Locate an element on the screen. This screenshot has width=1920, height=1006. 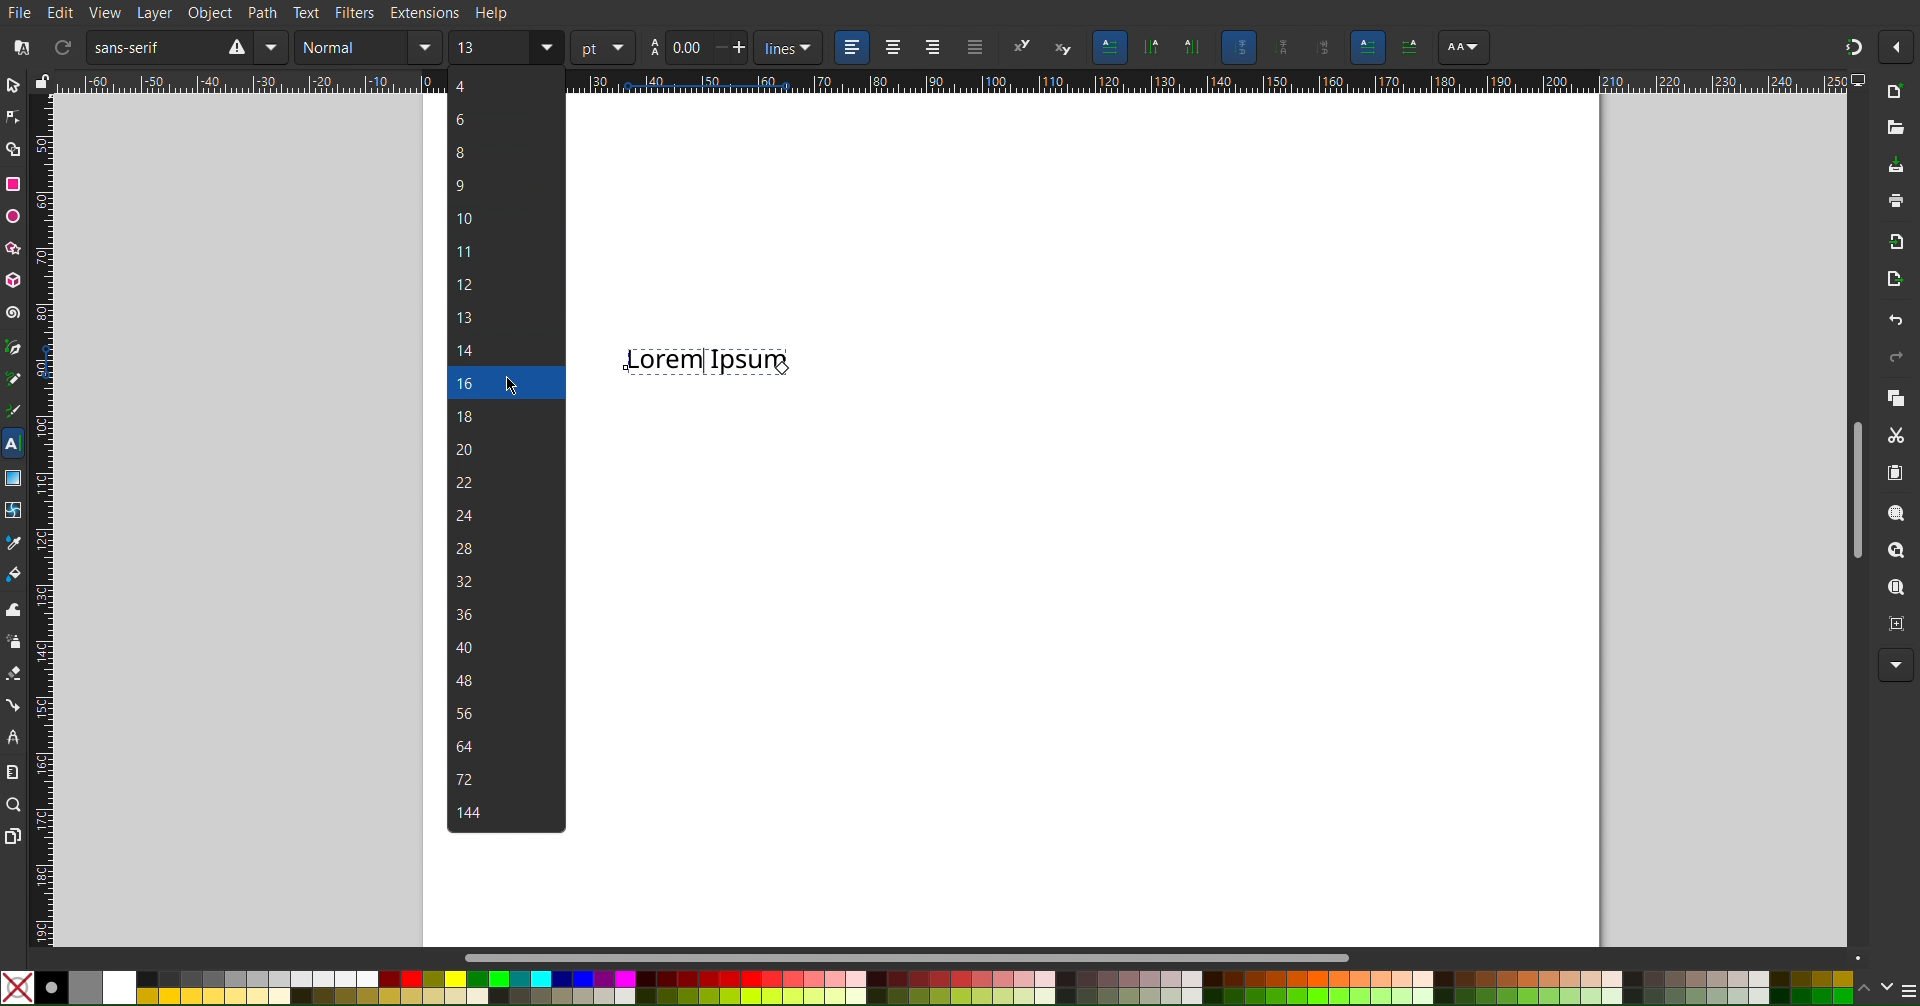
Spiral Tool is located at coordinates (13, 311).